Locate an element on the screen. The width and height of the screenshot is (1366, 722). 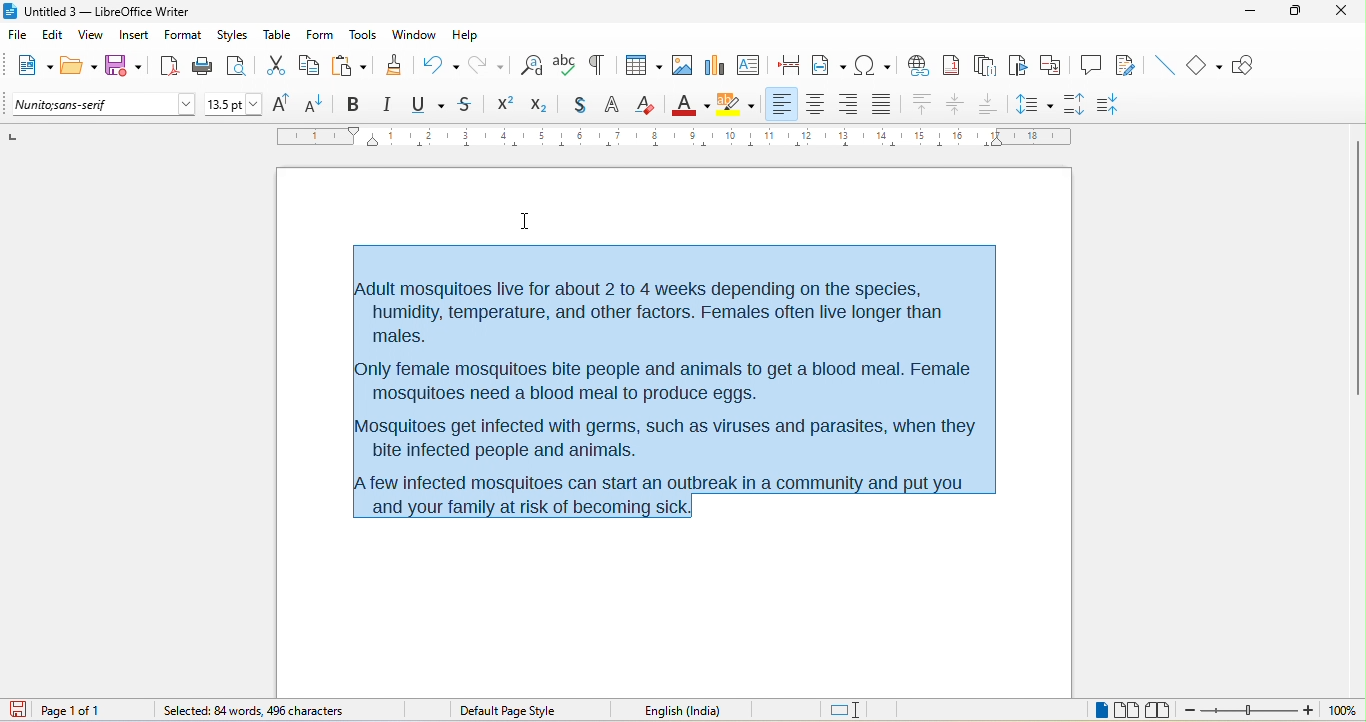
vertical scroll bar is located at coordinates (1357, 270).